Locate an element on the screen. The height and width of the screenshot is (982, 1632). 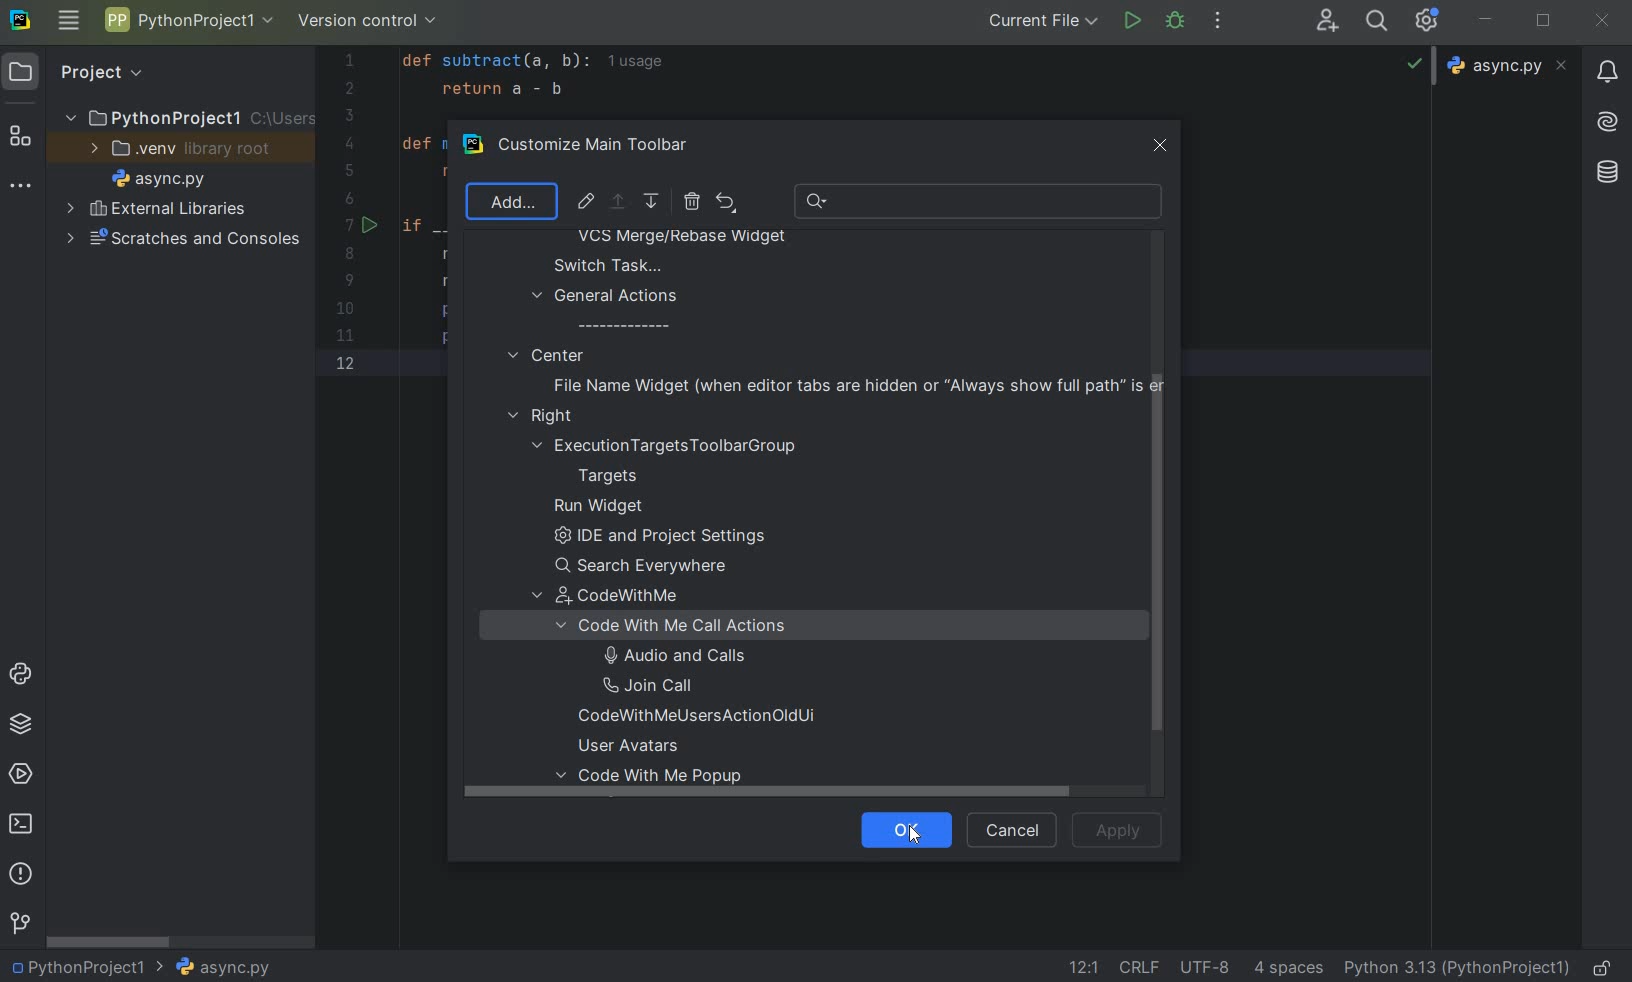
VERSION CONTROL is located at coordinates (19, 923).